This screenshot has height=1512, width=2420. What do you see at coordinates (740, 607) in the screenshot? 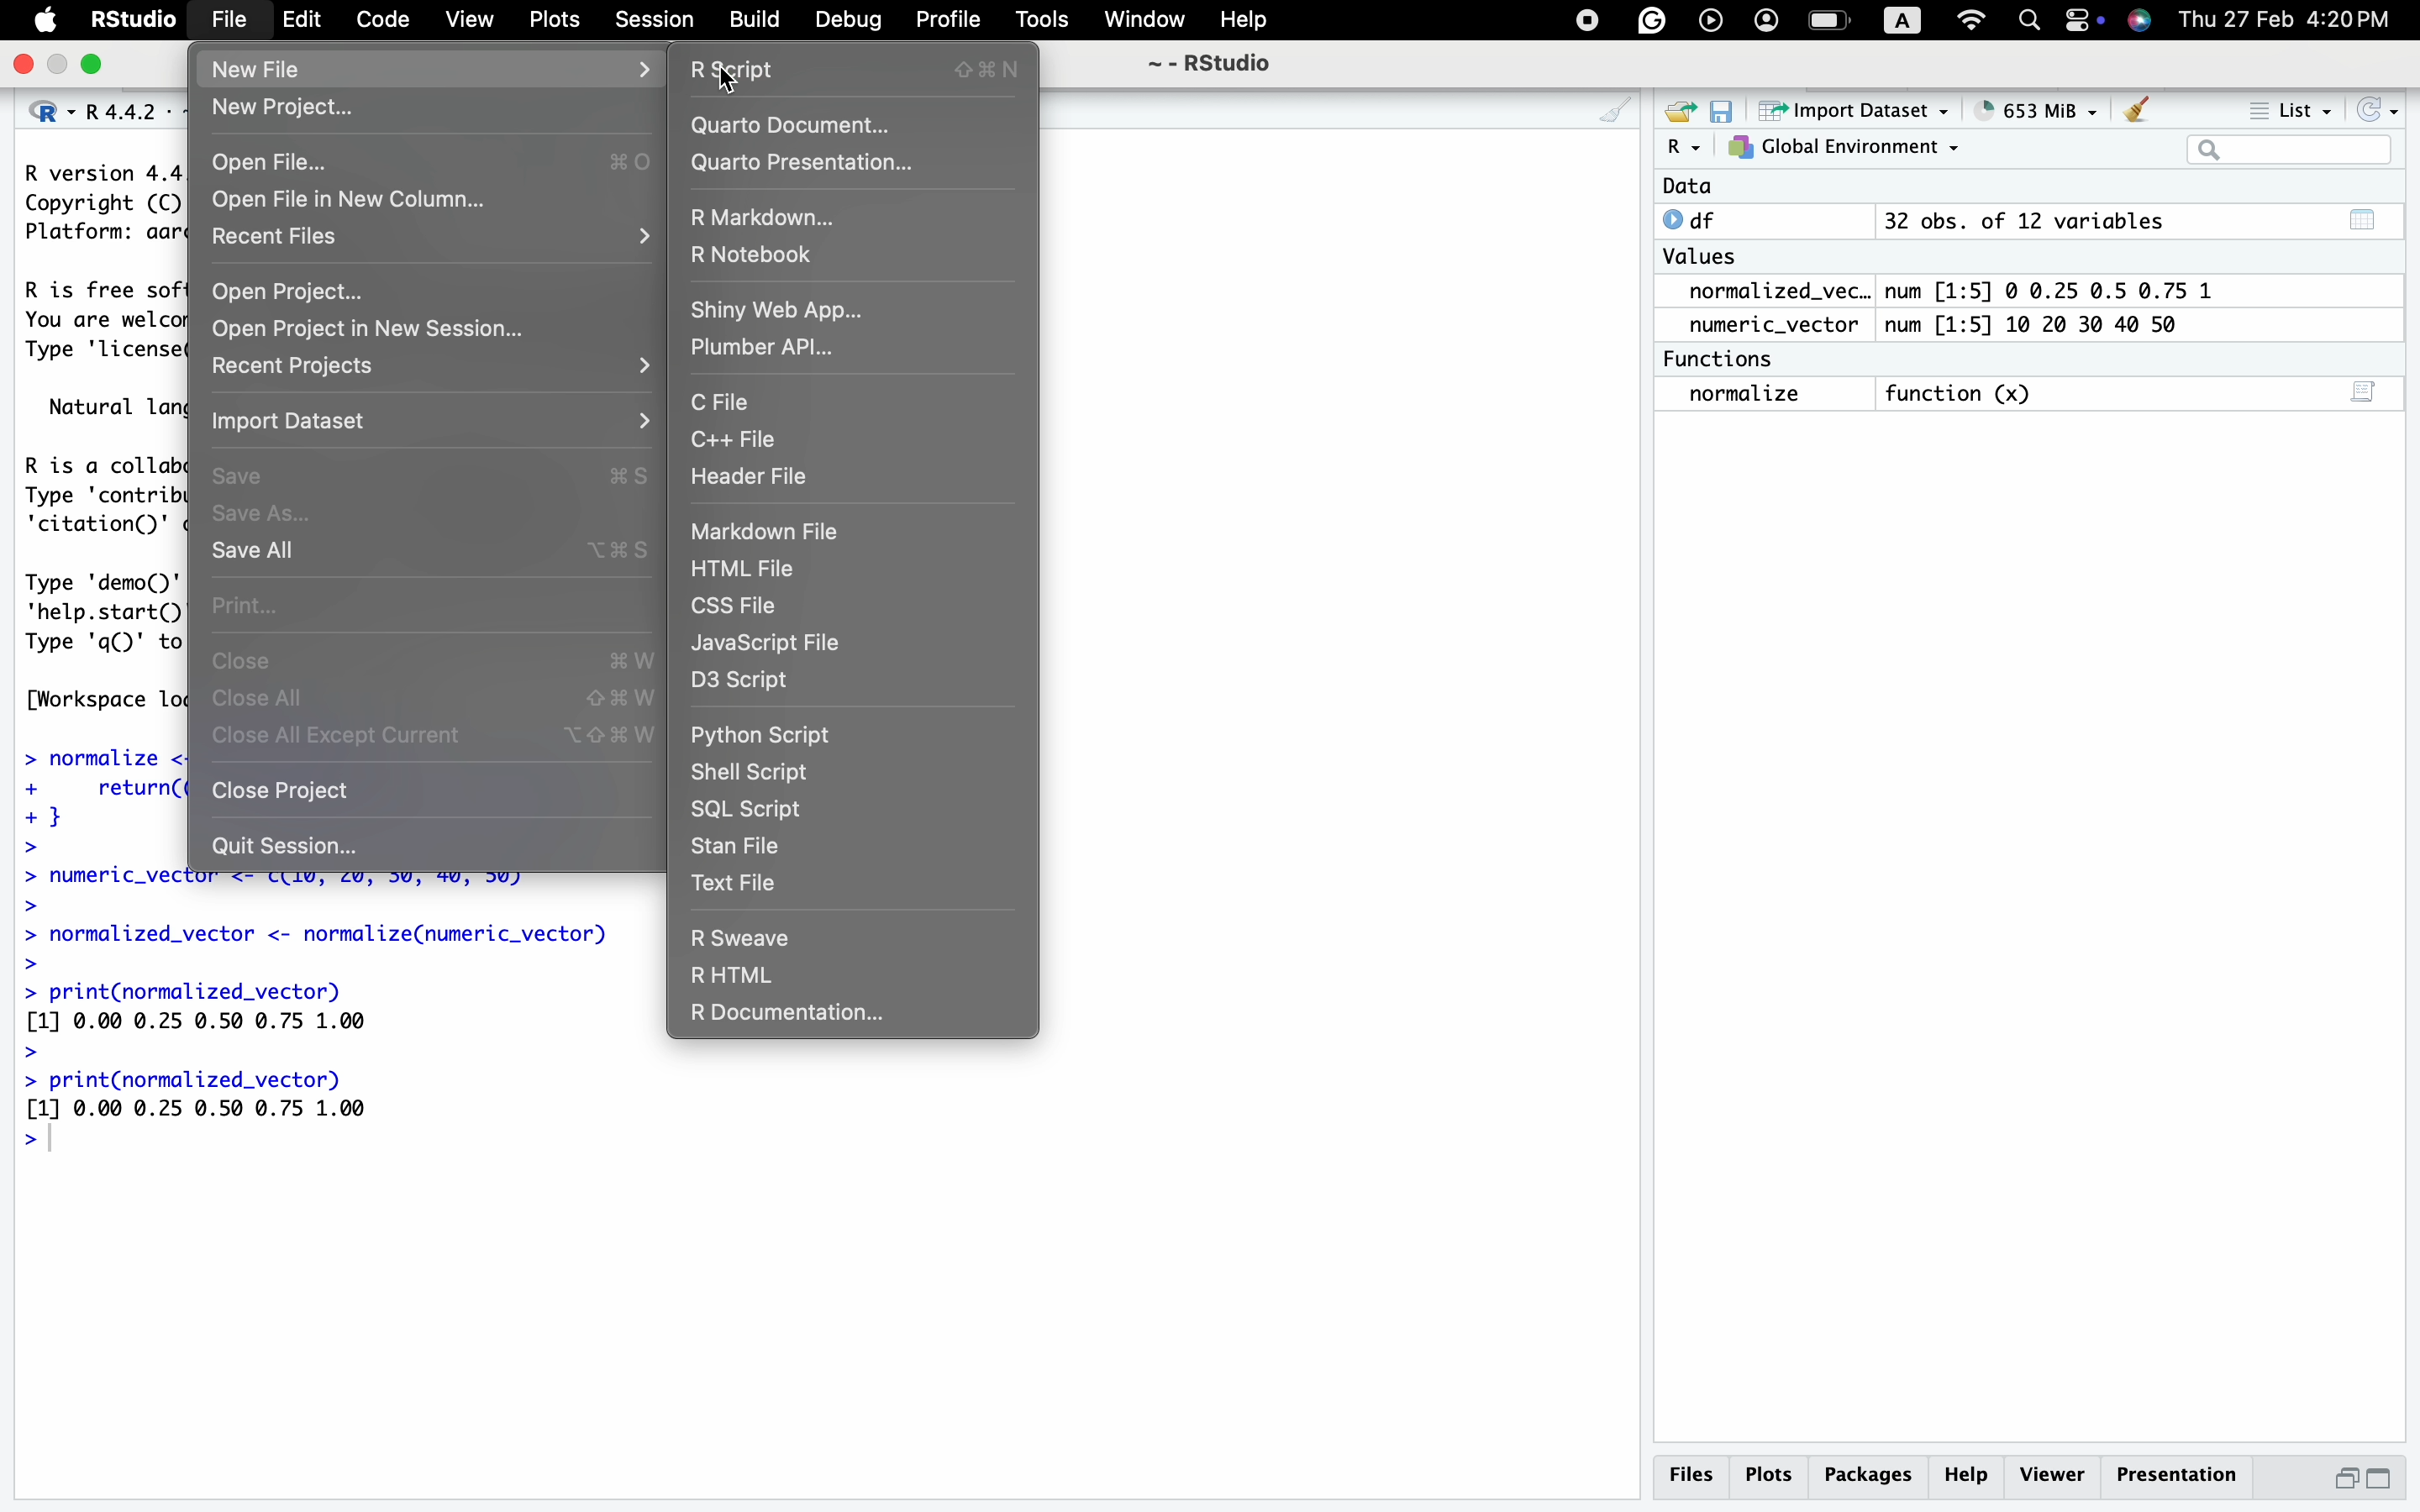
I see `CSS File` at bounding box center [740, 607].